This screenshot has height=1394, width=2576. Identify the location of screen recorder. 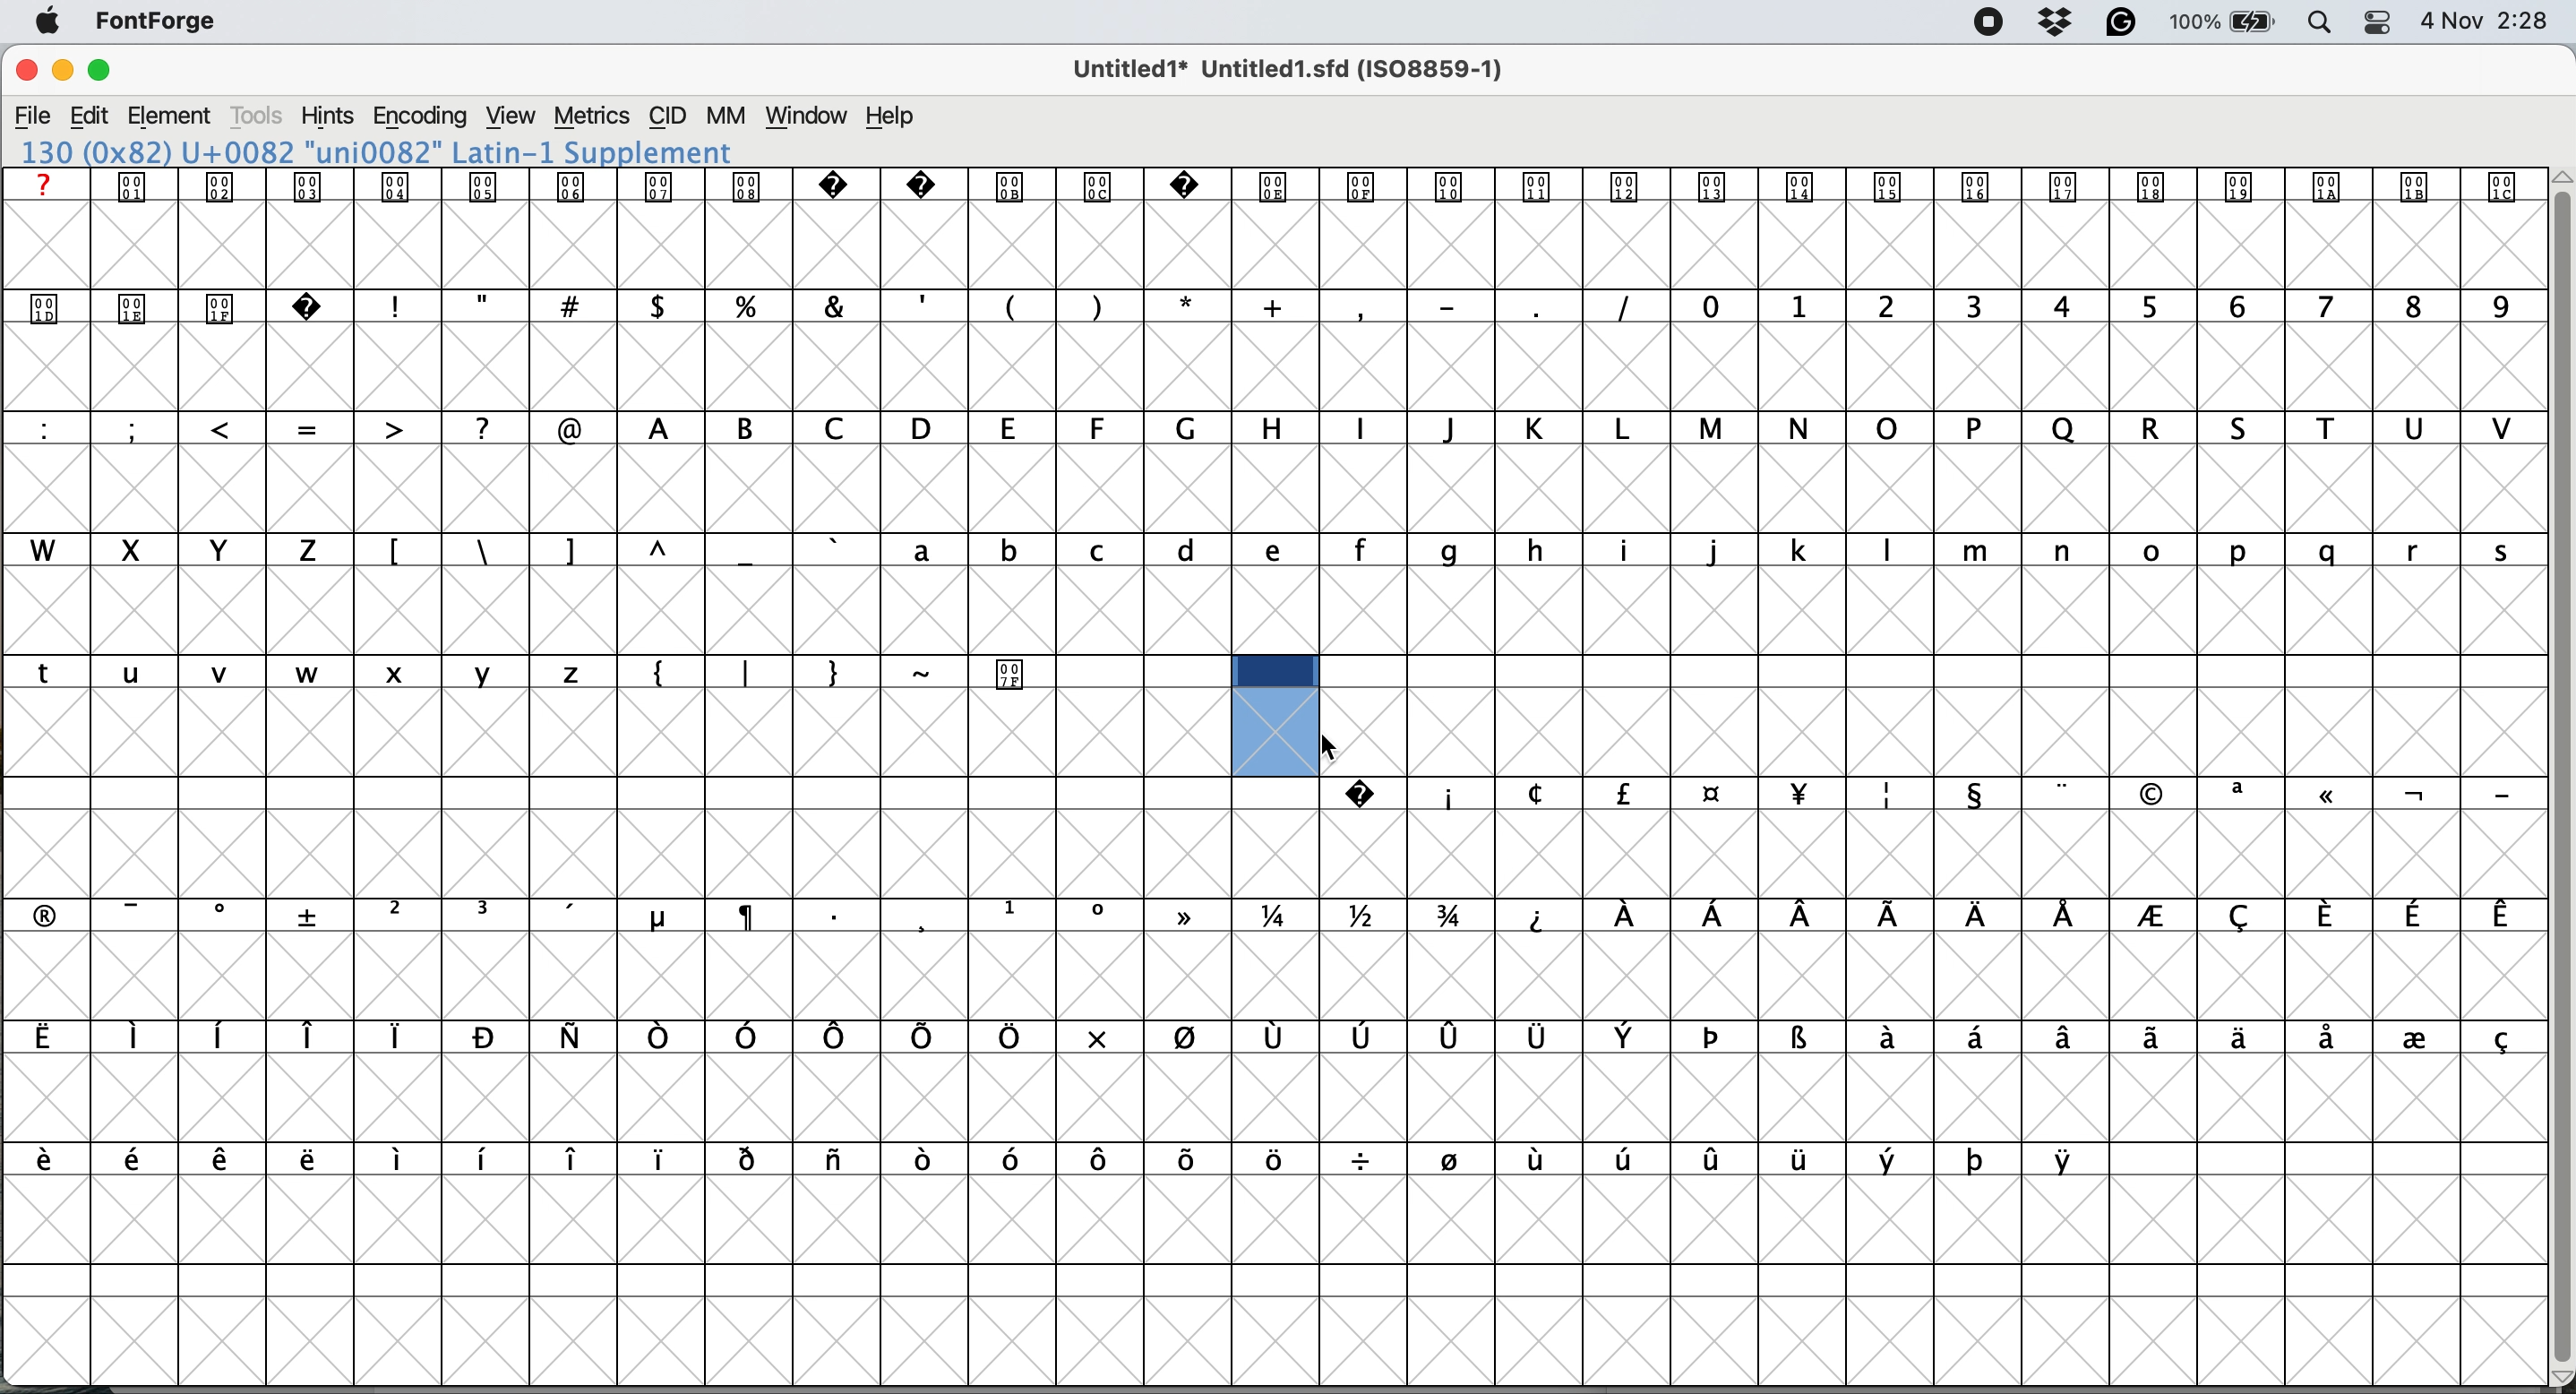
(1990, 23).